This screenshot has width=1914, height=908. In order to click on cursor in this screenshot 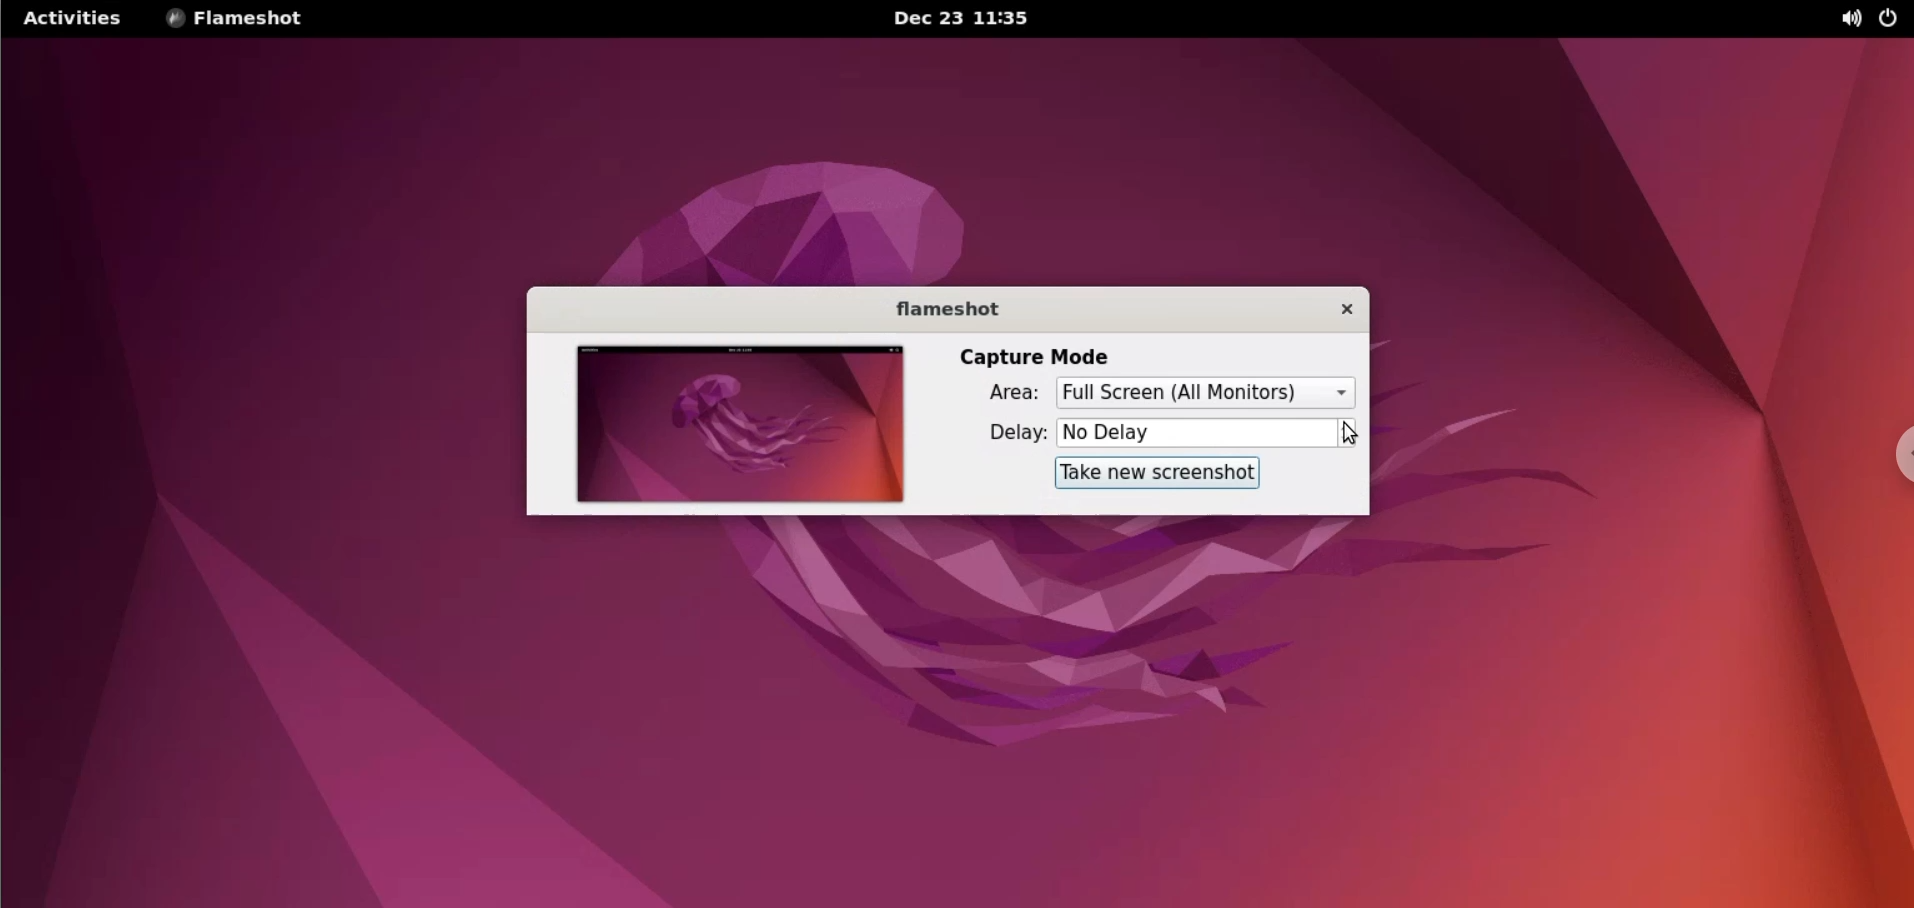, I will do `click(1352, 435)`.